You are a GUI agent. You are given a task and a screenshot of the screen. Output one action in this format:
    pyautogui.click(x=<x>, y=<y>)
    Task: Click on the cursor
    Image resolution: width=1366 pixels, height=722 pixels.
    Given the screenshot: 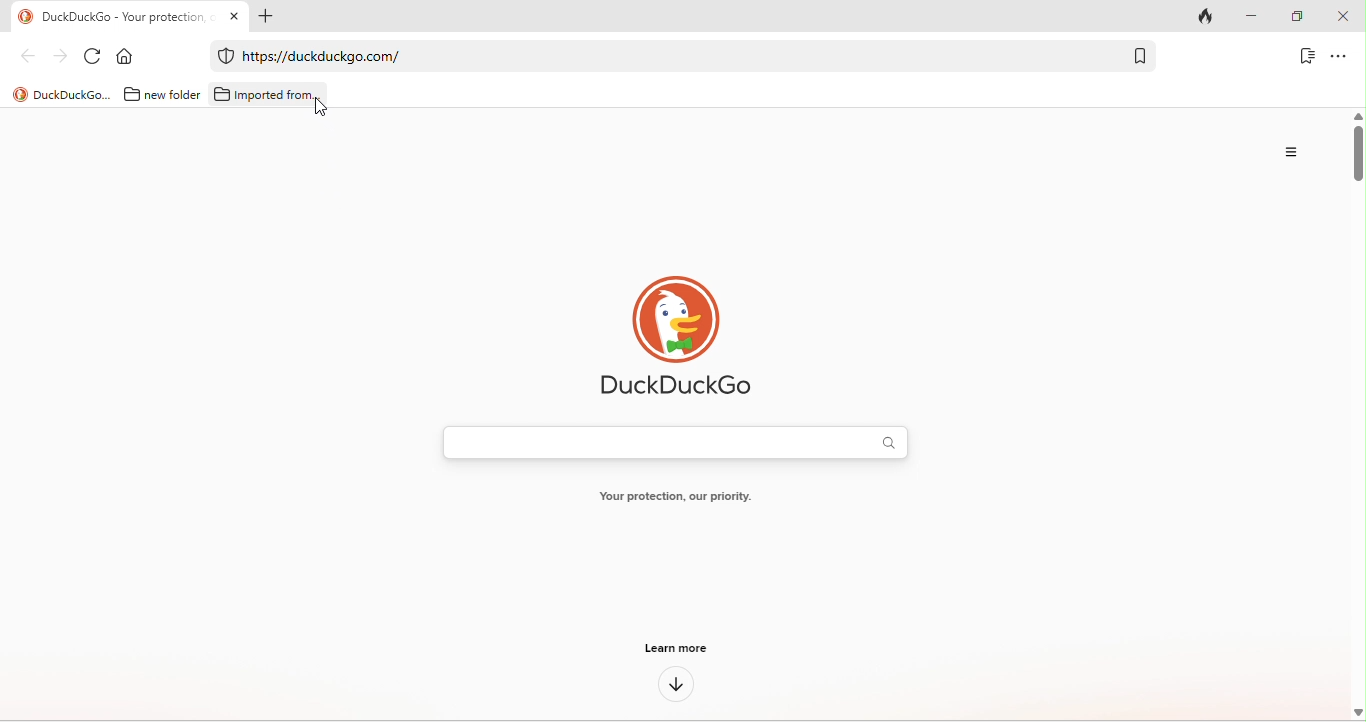 What is the action you would take?
    pyautogui.click(x=319, y=110)
    